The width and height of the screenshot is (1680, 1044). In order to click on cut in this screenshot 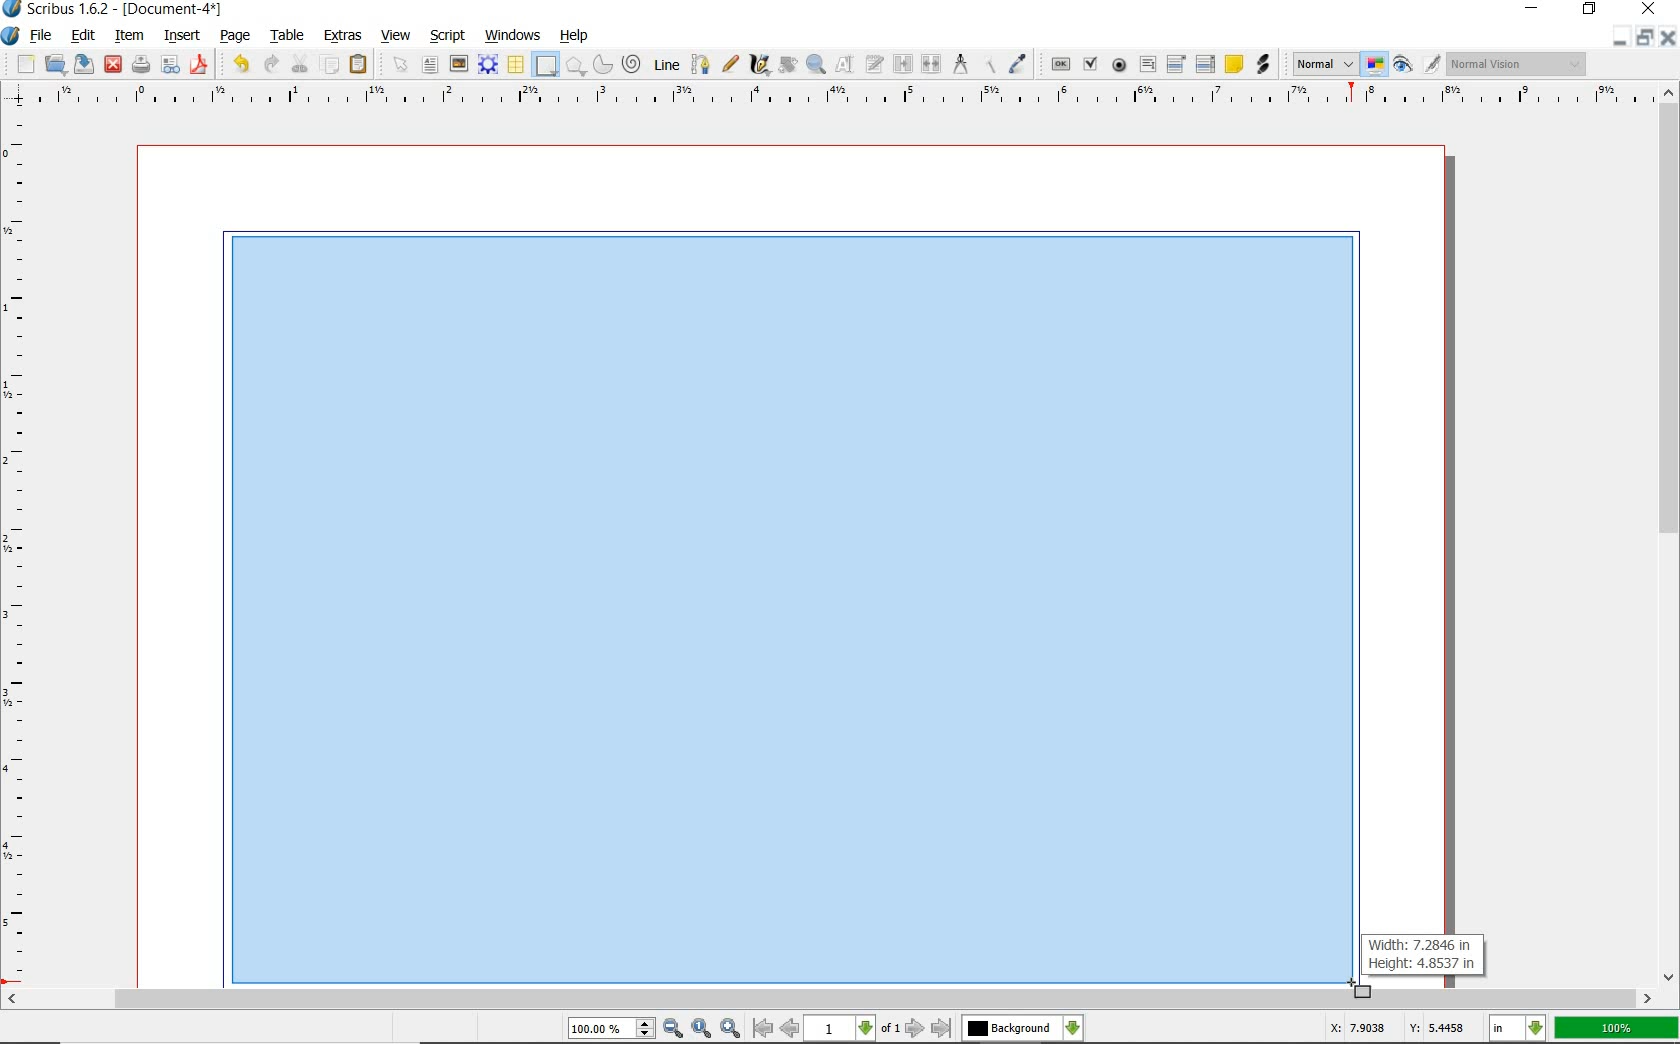, I will do `click(301, 63)`.